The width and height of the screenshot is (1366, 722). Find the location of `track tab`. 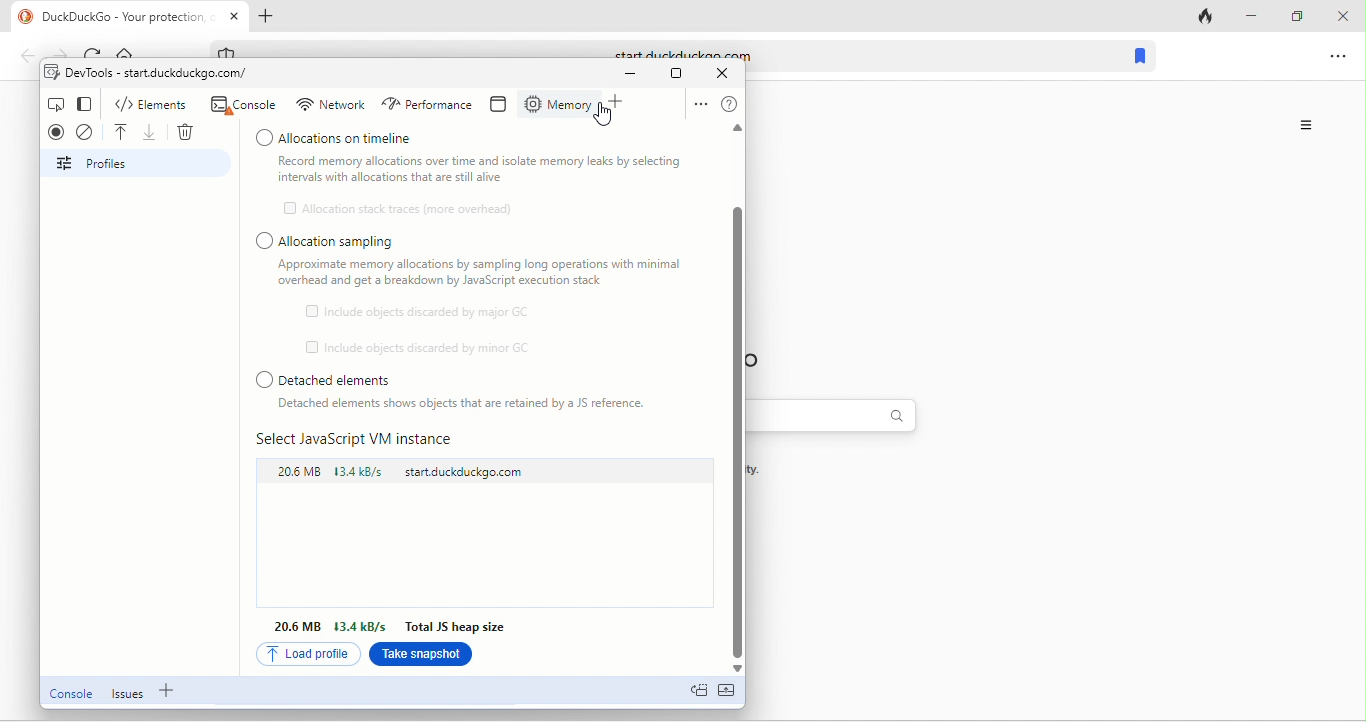

track tab is located at coordinates (1205, 18).